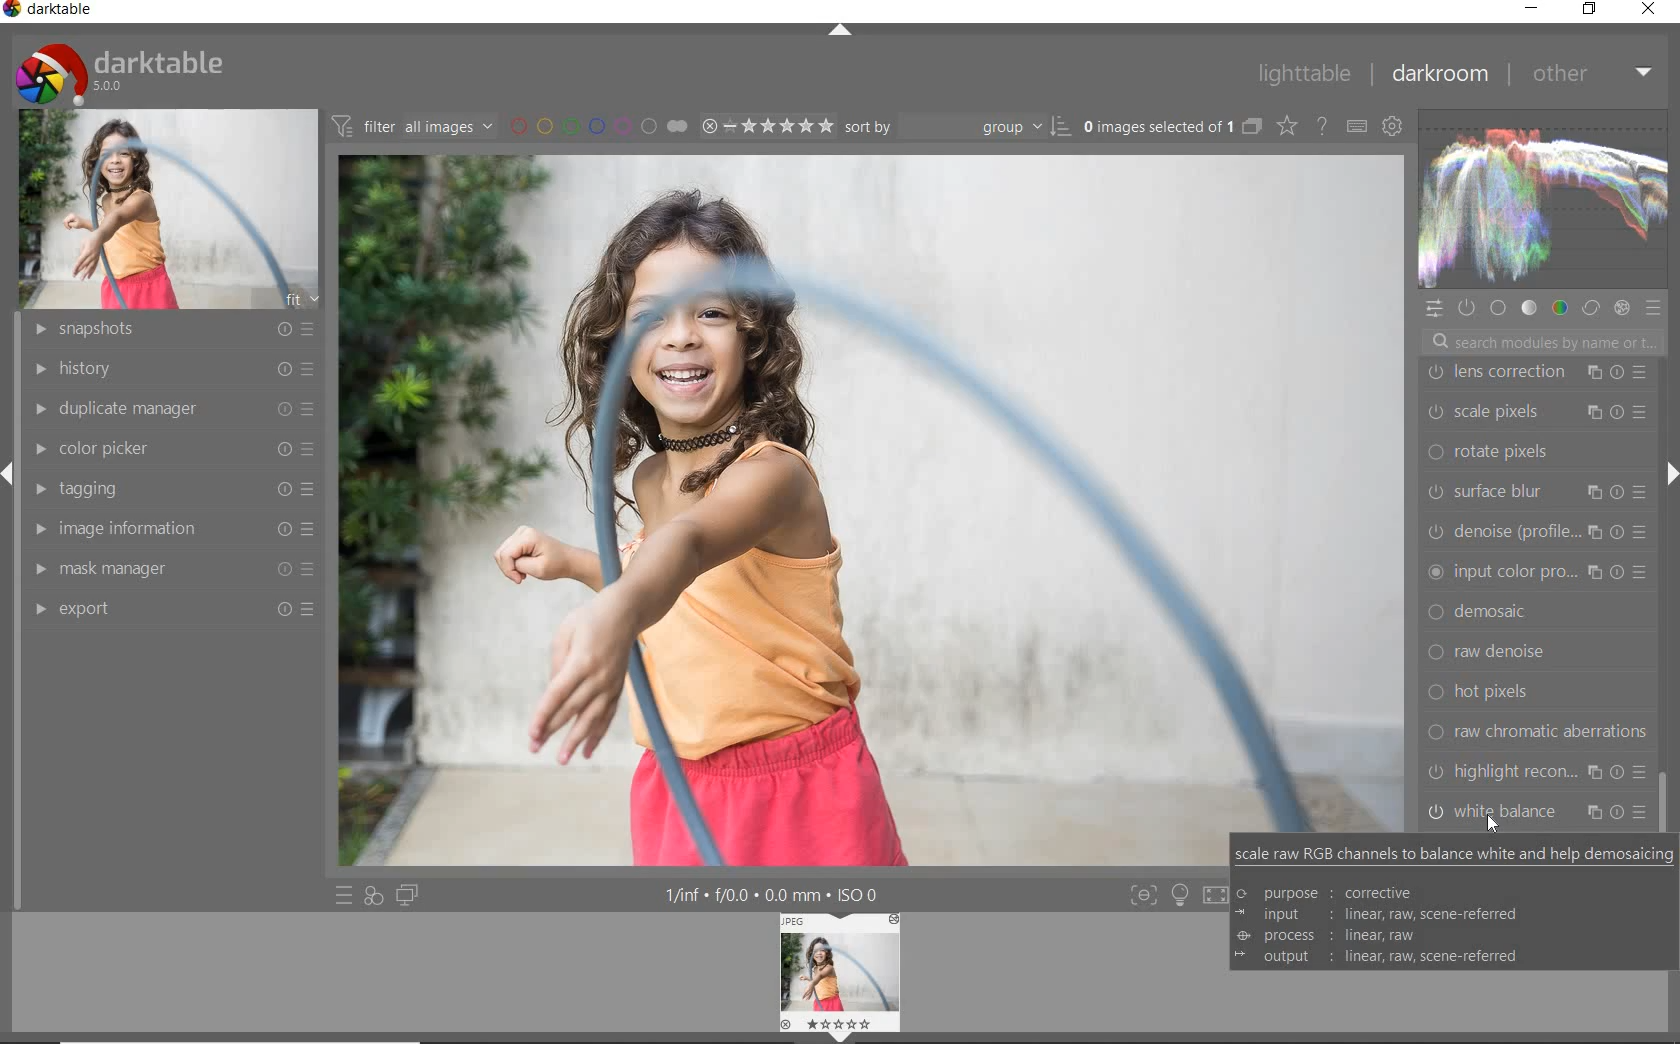 This screenshot has height=1044, width=1680. I want to click on quick access panel, so click(1435, 309).